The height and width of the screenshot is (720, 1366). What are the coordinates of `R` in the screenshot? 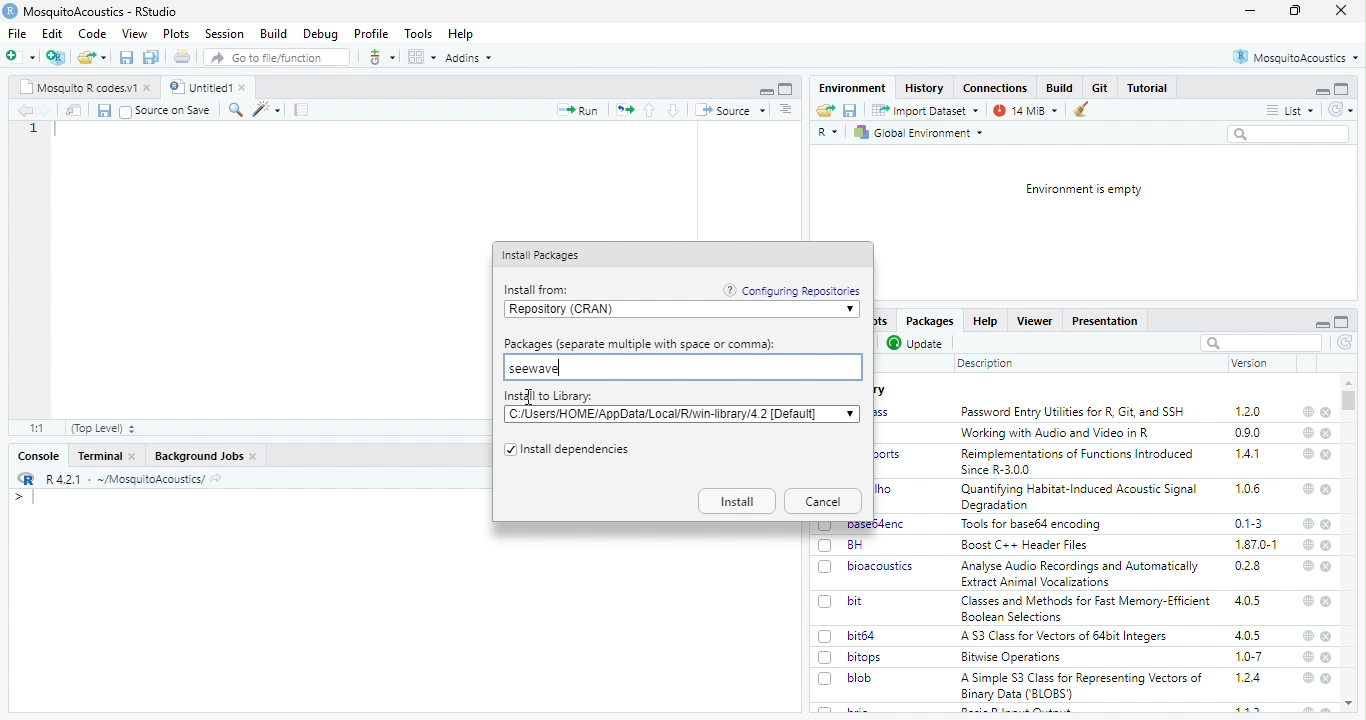 It's located at (828, 133).